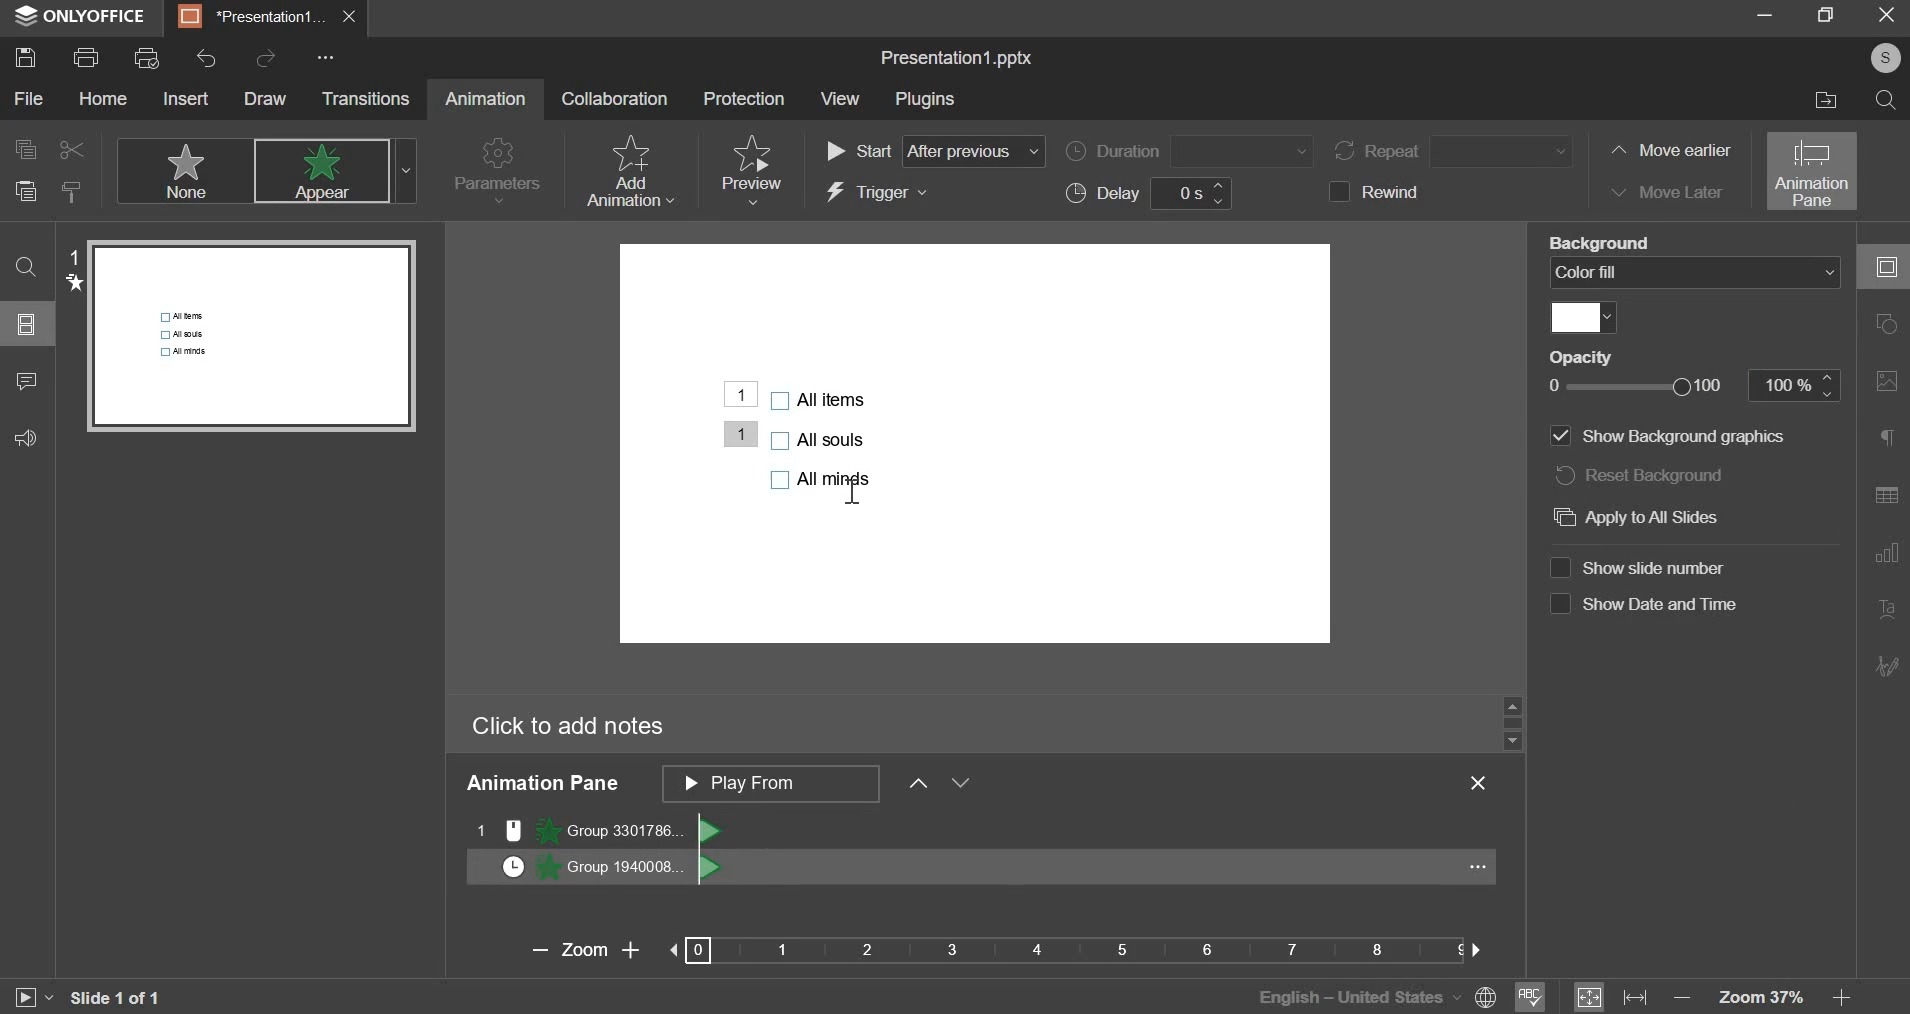  I want to click on copy, so click(23, 148).